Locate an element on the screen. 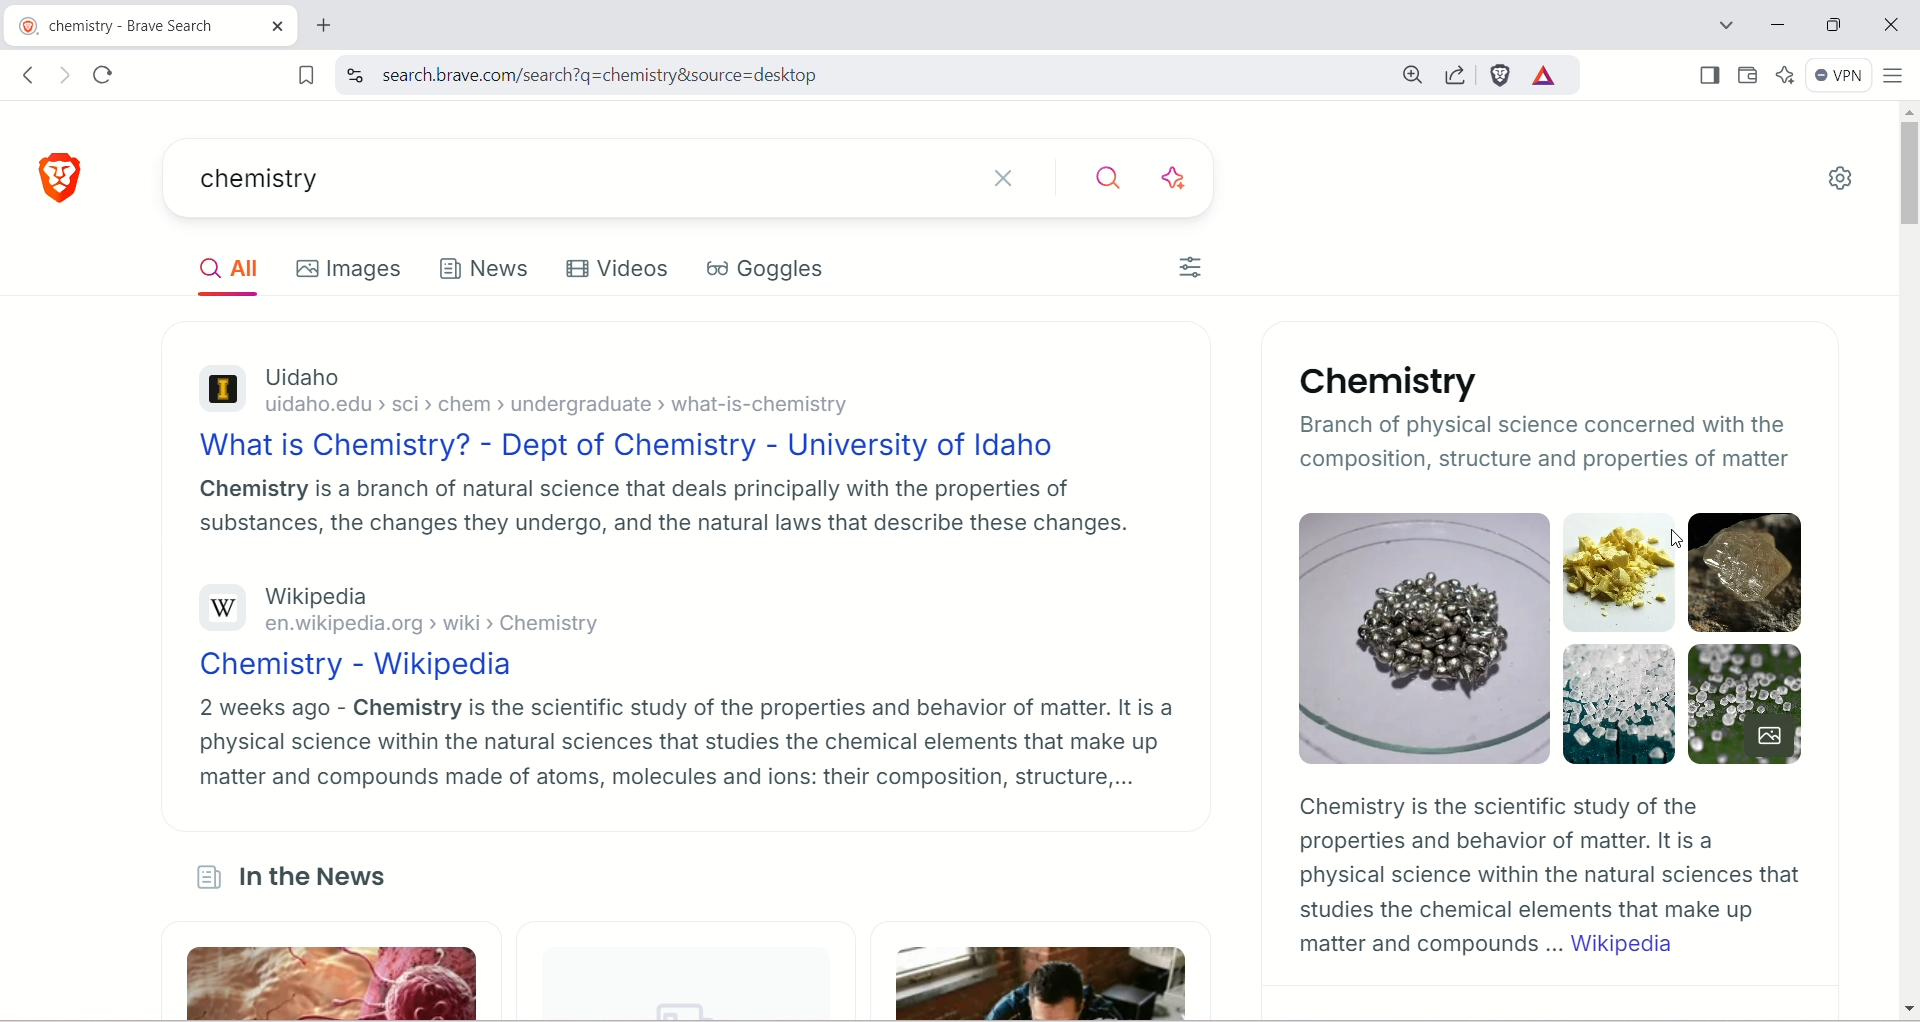  close is located at coordinates (1895, 25).